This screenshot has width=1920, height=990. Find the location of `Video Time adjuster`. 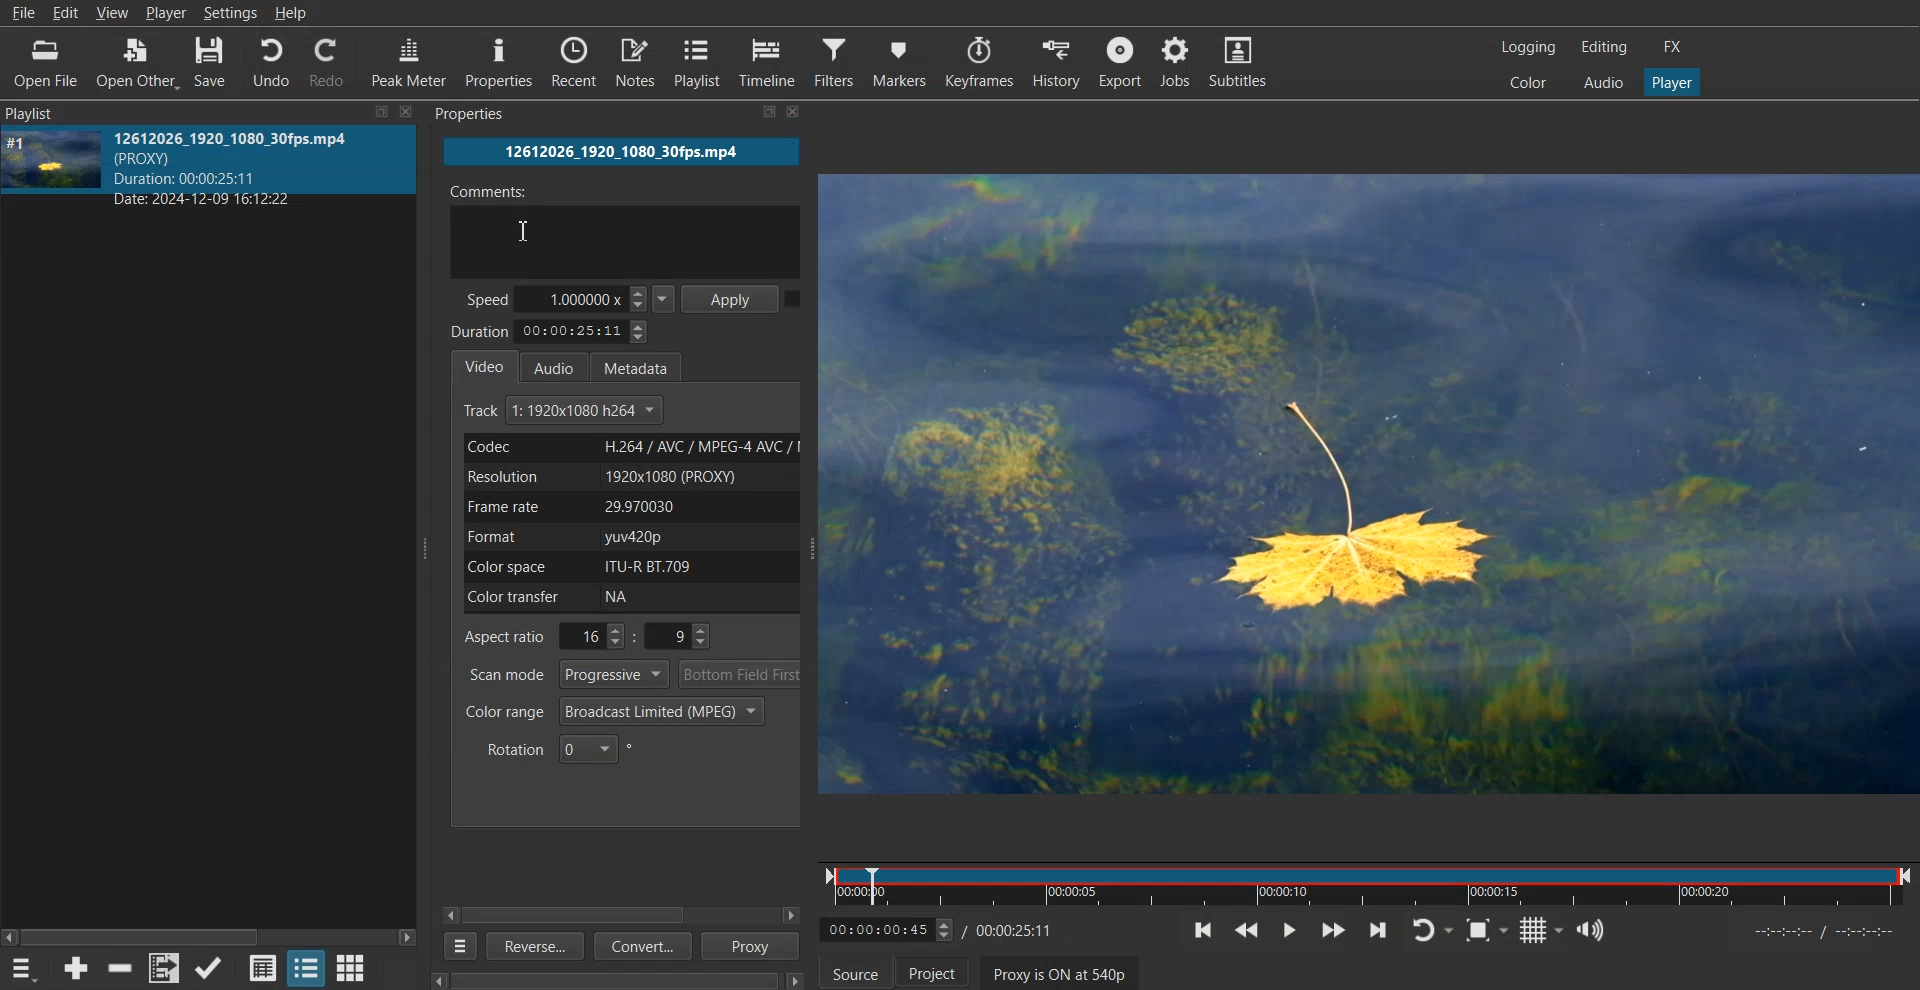

Video Time adjuster is located at coordinates (887, 929).